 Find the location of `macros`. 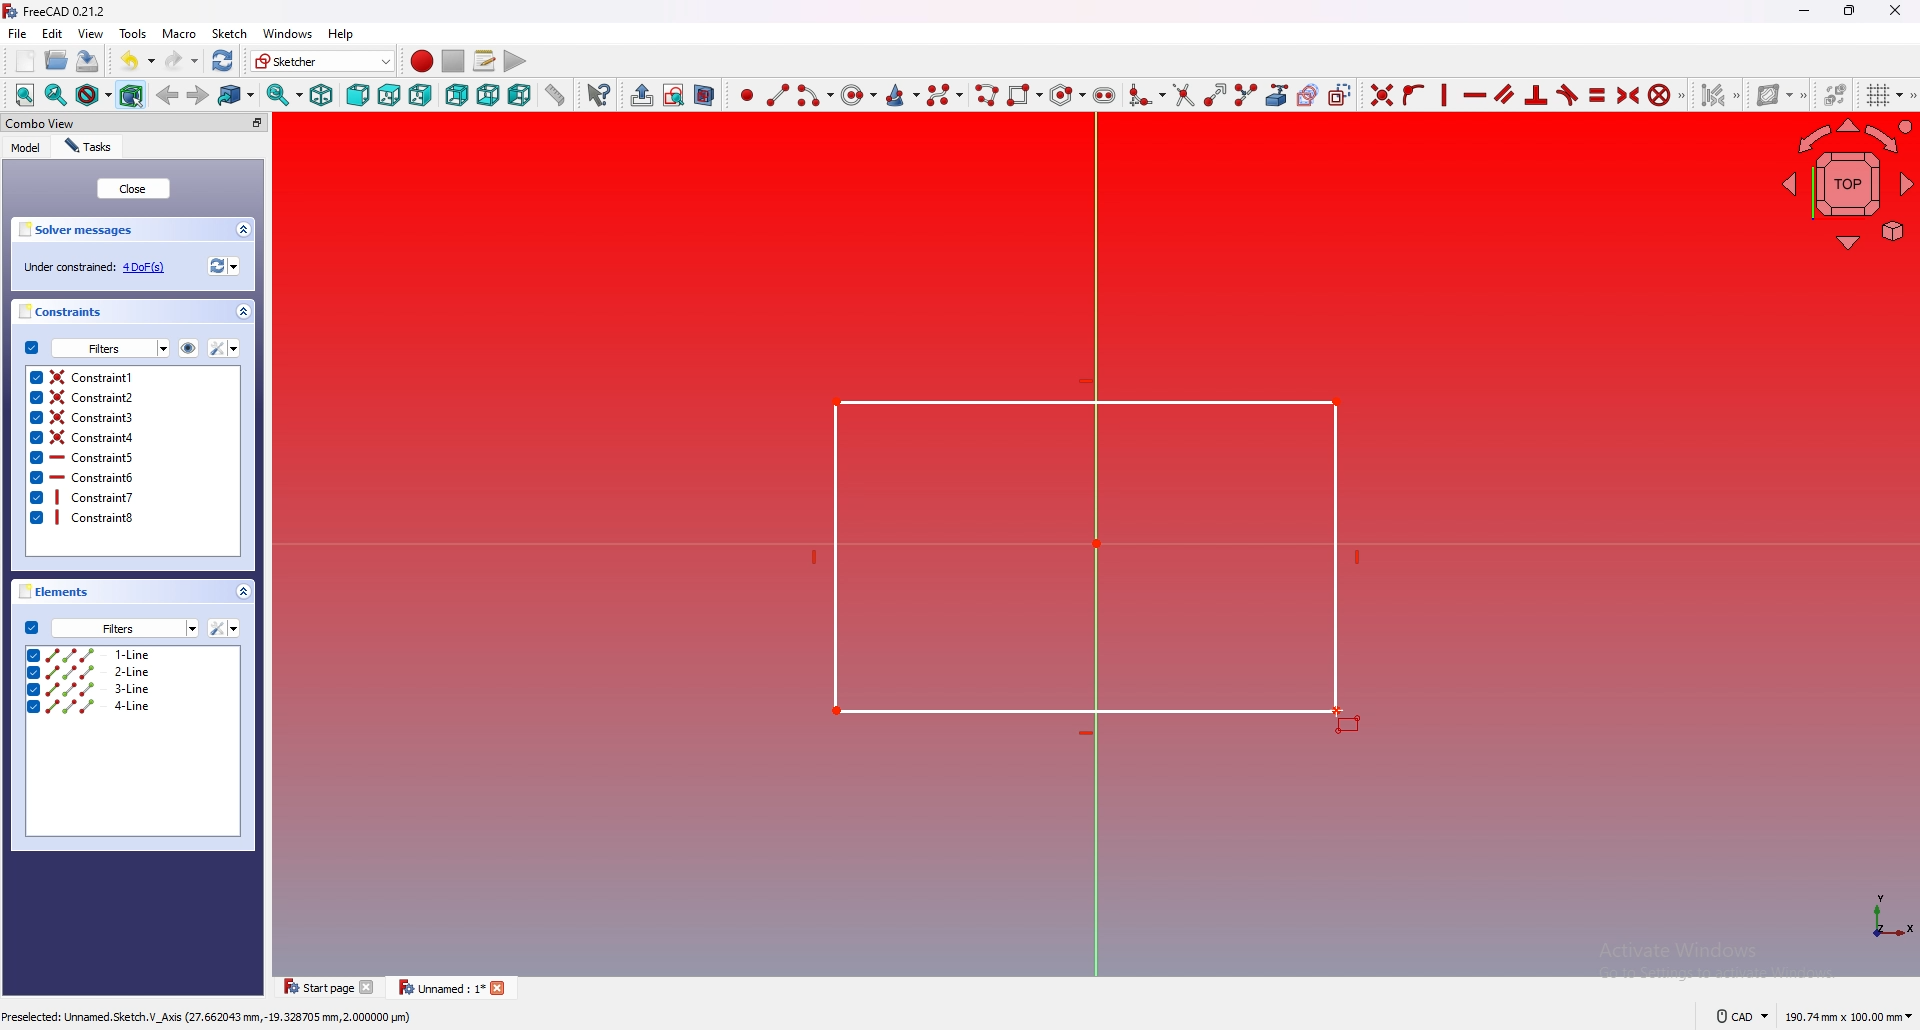

macros is located at coordinates (485, 61).